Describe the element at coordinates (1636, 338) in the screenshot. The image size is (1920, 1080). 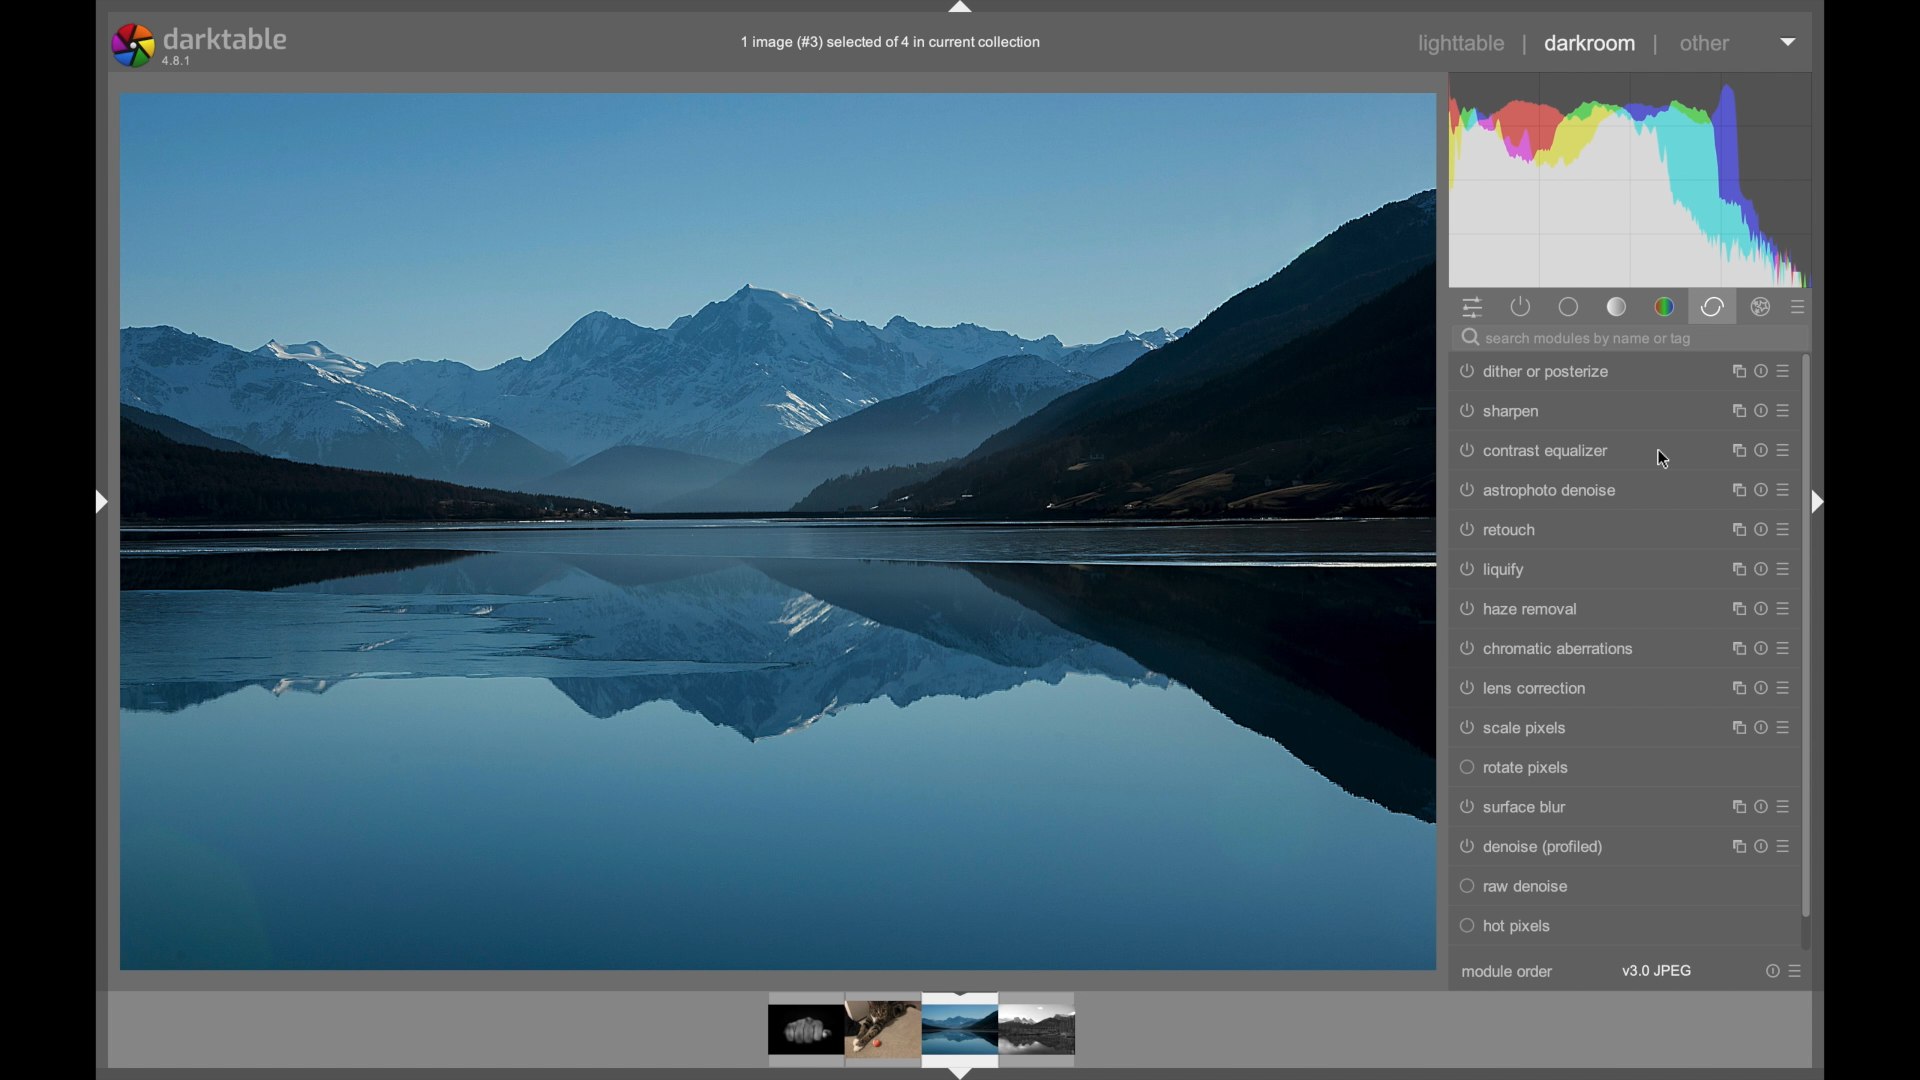
I see `search bar` at that location.